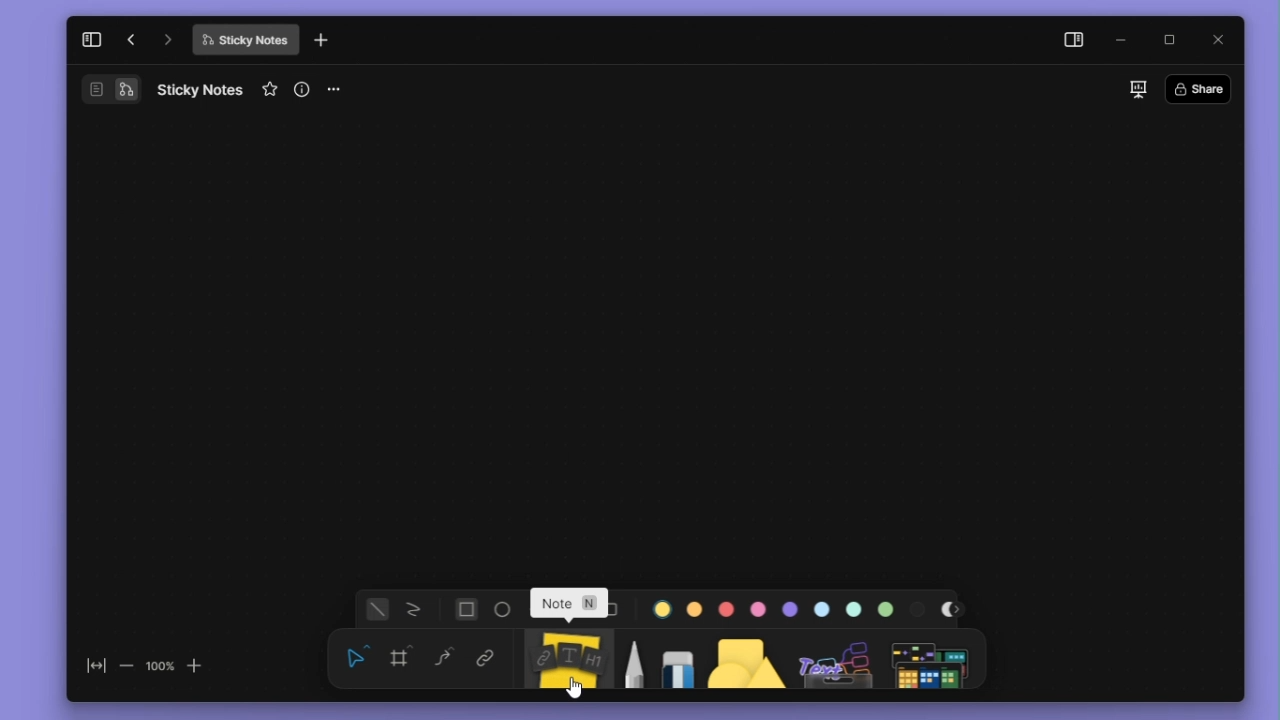 The width and height of the screenshot is (1280, 720). Describe the element at coordinates (822, 608) in the screenshot. I see `color pallate` at that location.